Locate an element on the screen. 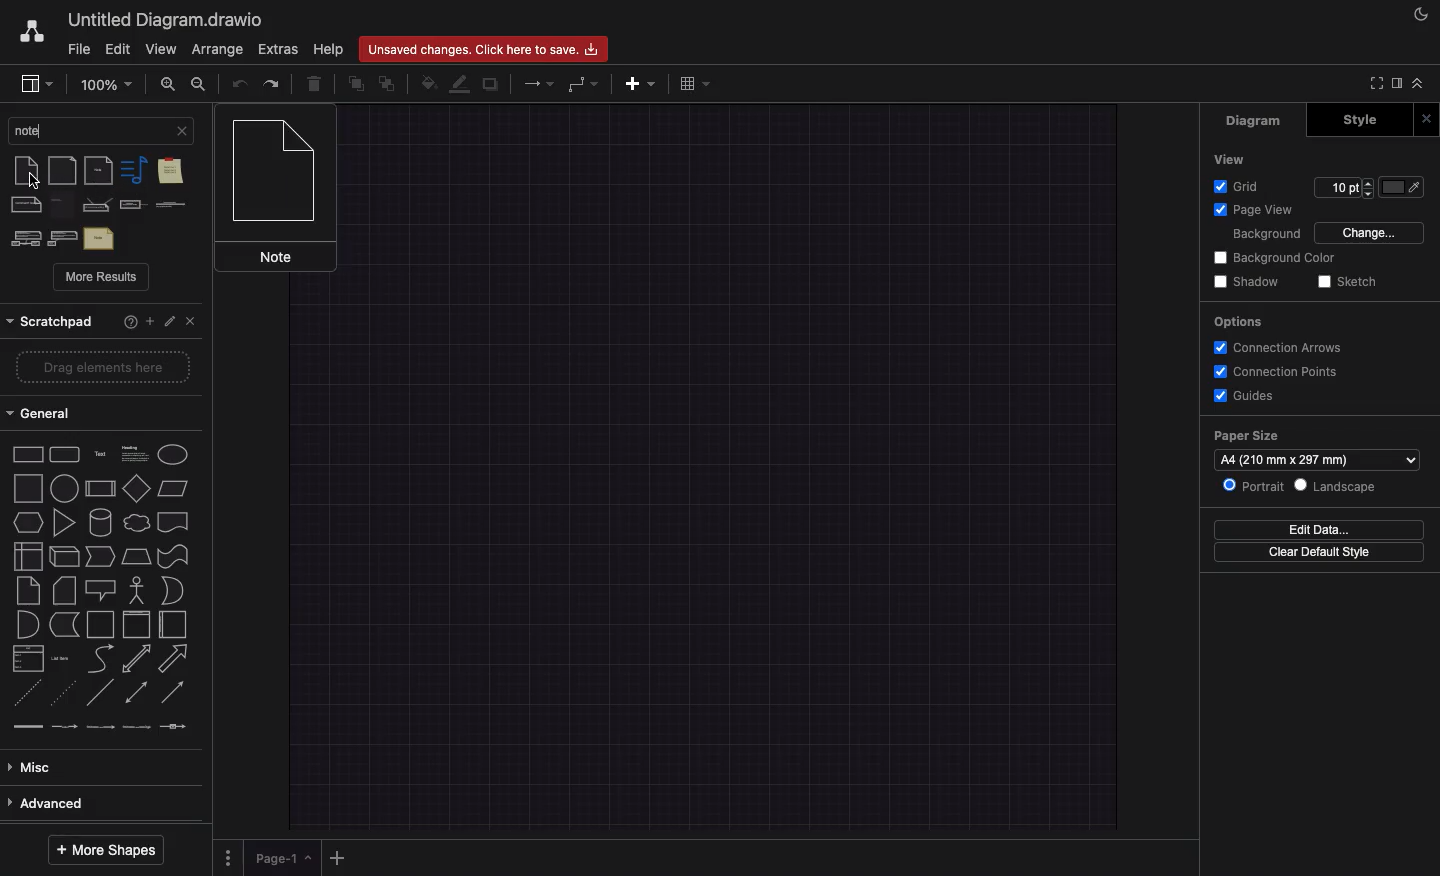  note  is located at coordinates (24, 171).